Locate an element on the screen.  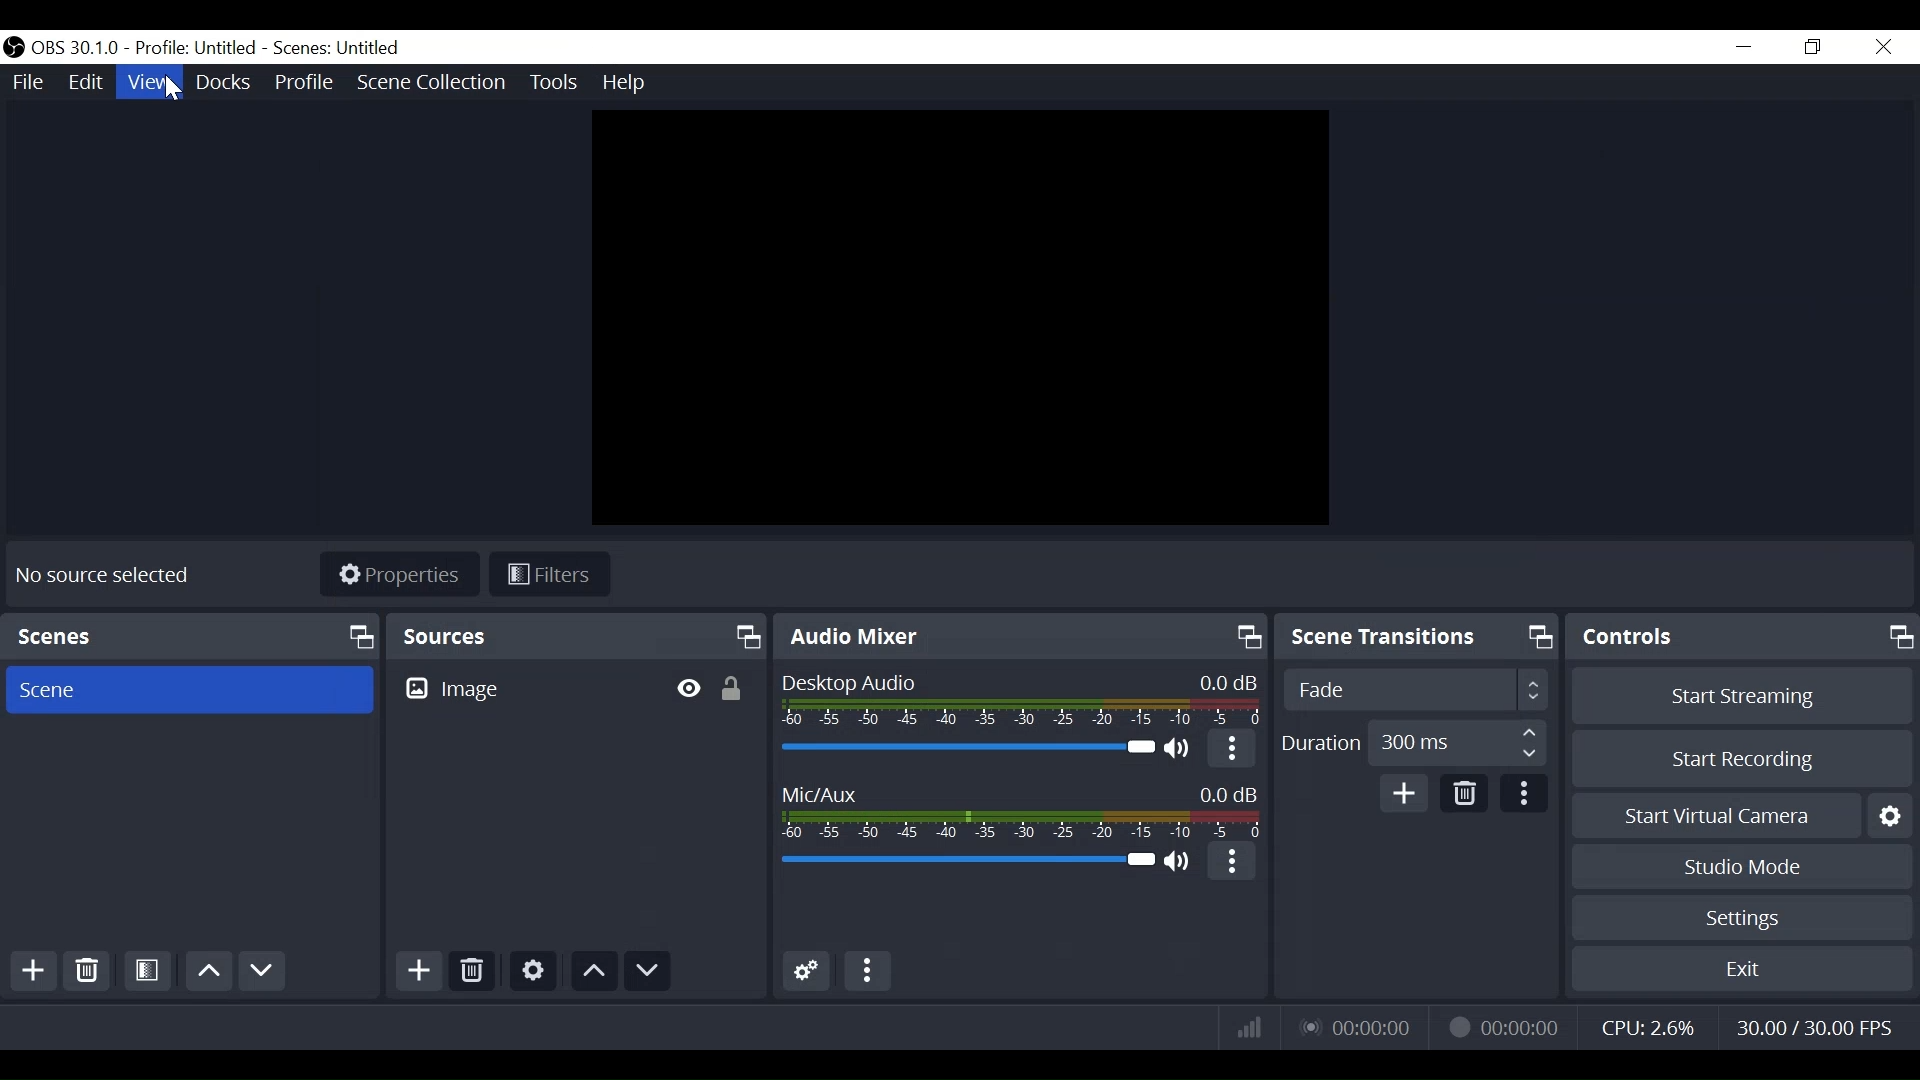
CPU Usage is located at coordinates (1651, 1027).